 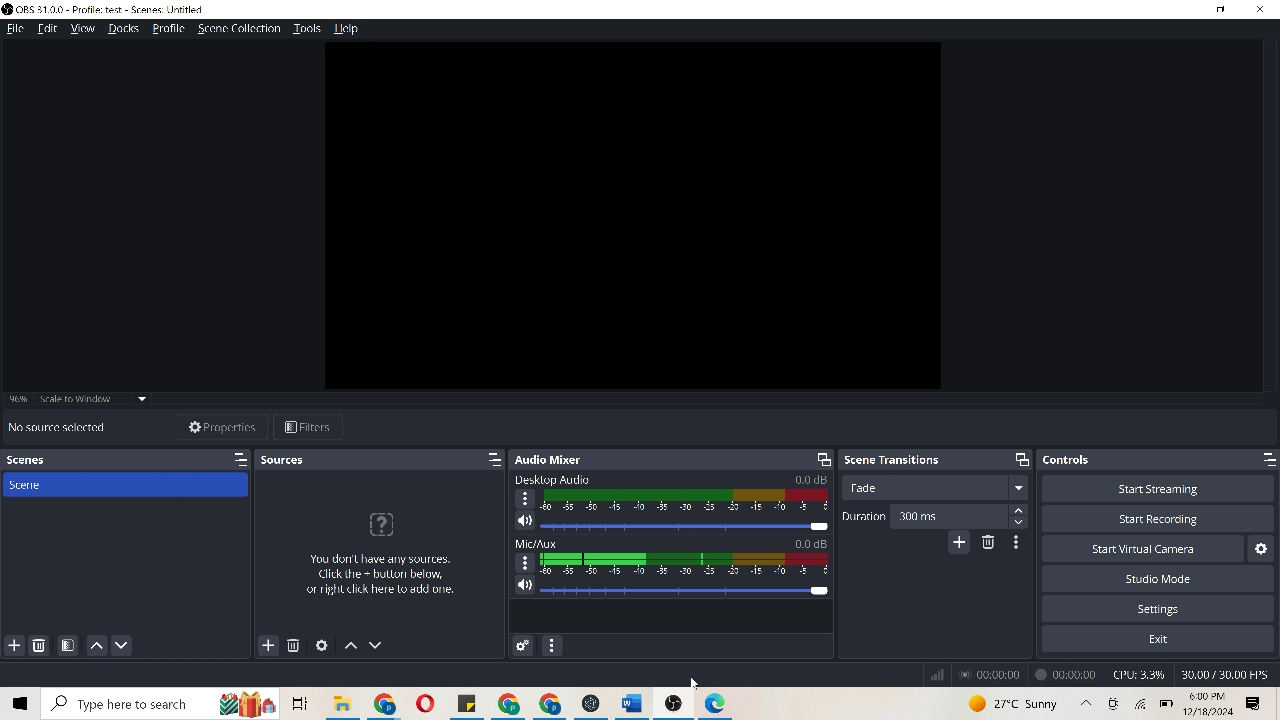 What do you see at coordinates (684, 501) in the screenshot?
I see `audio decibel scale` at bounding box center [684, 501].